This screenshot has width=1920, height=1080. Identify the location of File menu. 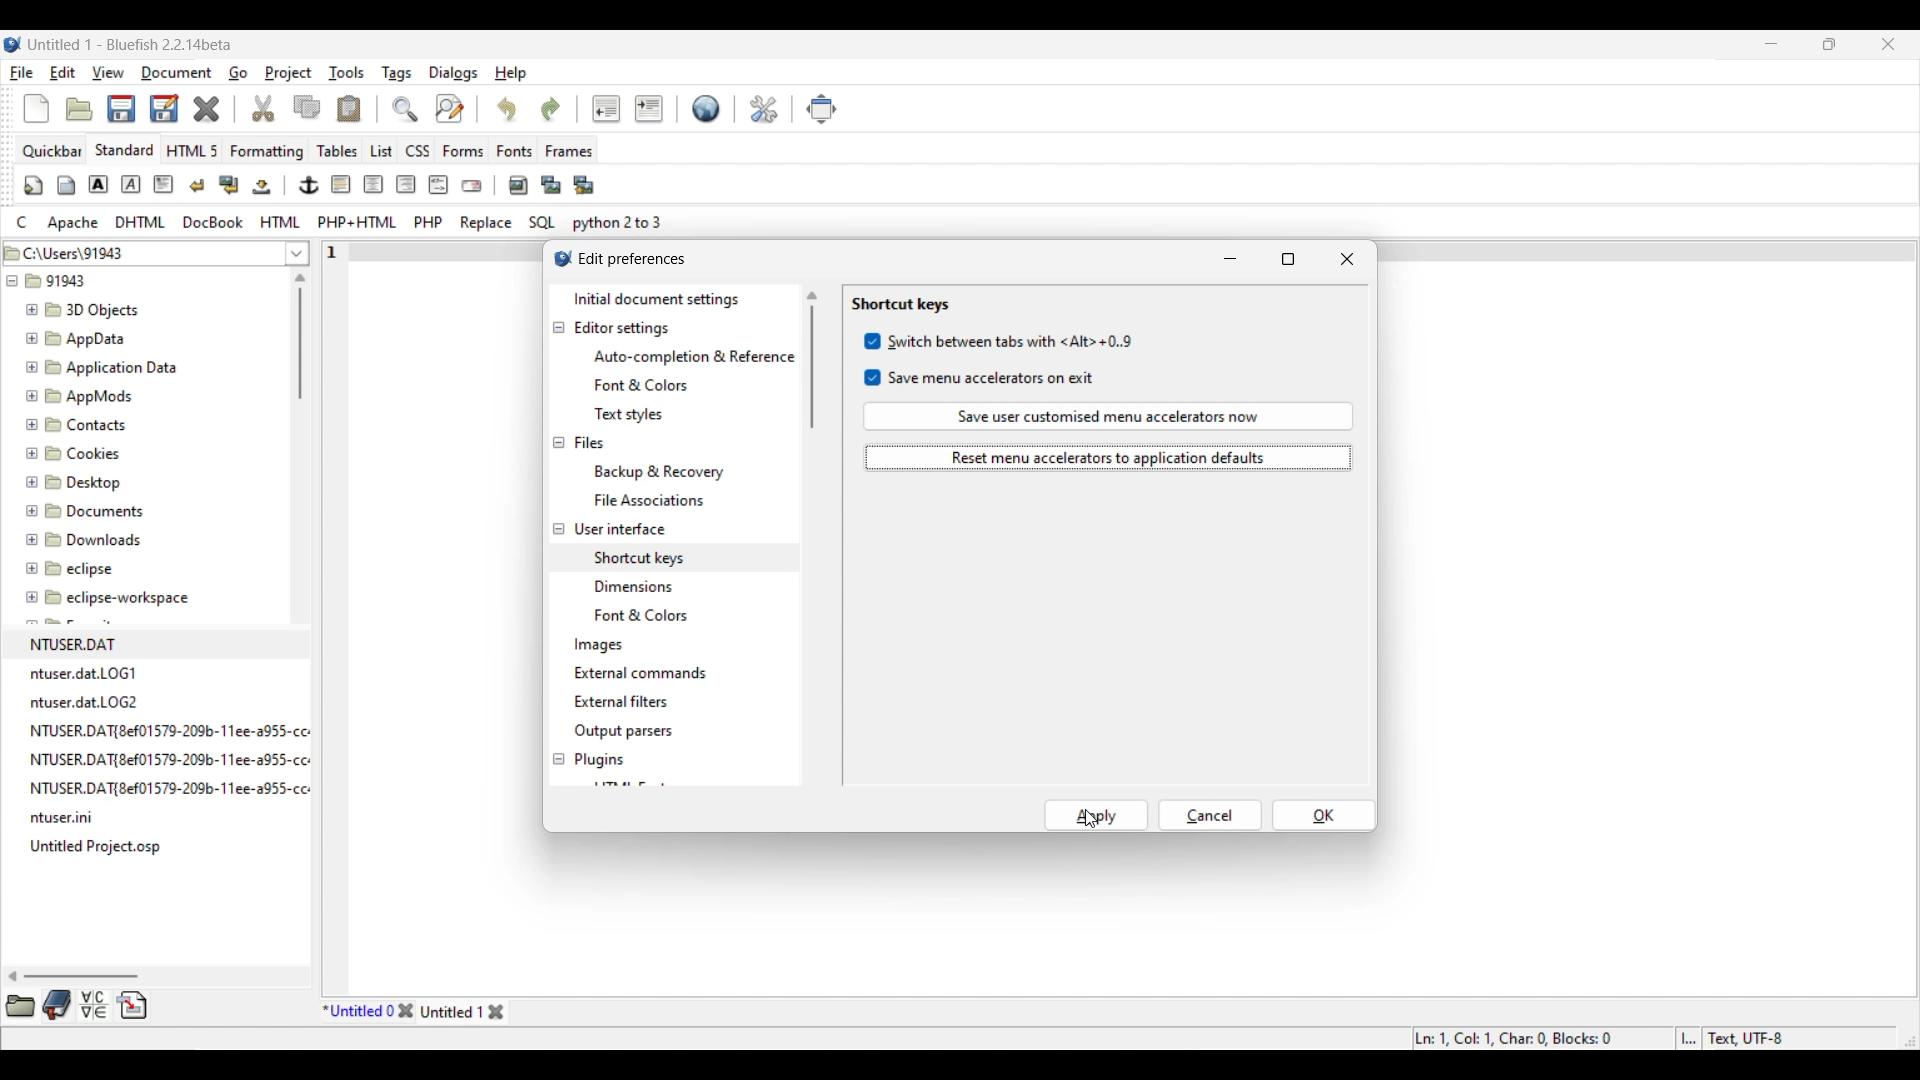
(22, 73).